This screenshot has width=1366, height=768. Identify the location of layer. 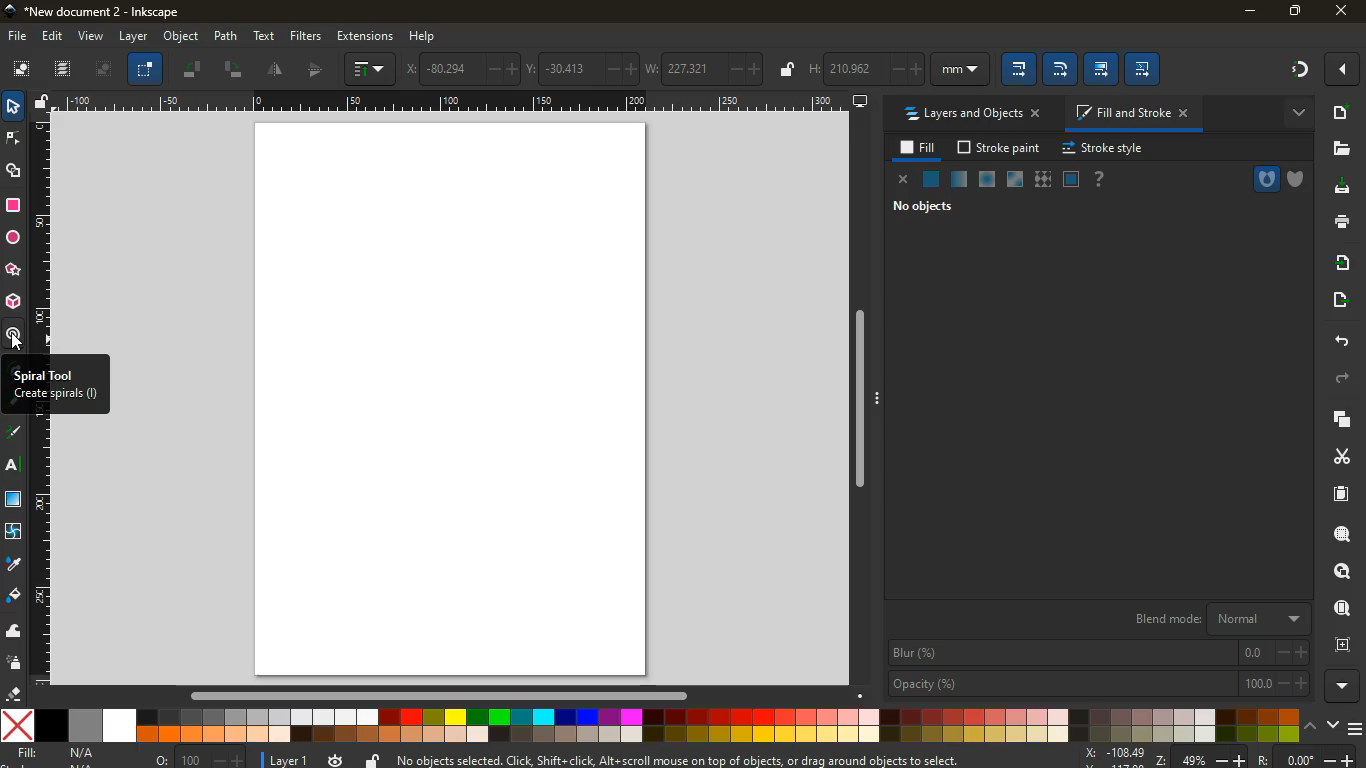
(286, 758).